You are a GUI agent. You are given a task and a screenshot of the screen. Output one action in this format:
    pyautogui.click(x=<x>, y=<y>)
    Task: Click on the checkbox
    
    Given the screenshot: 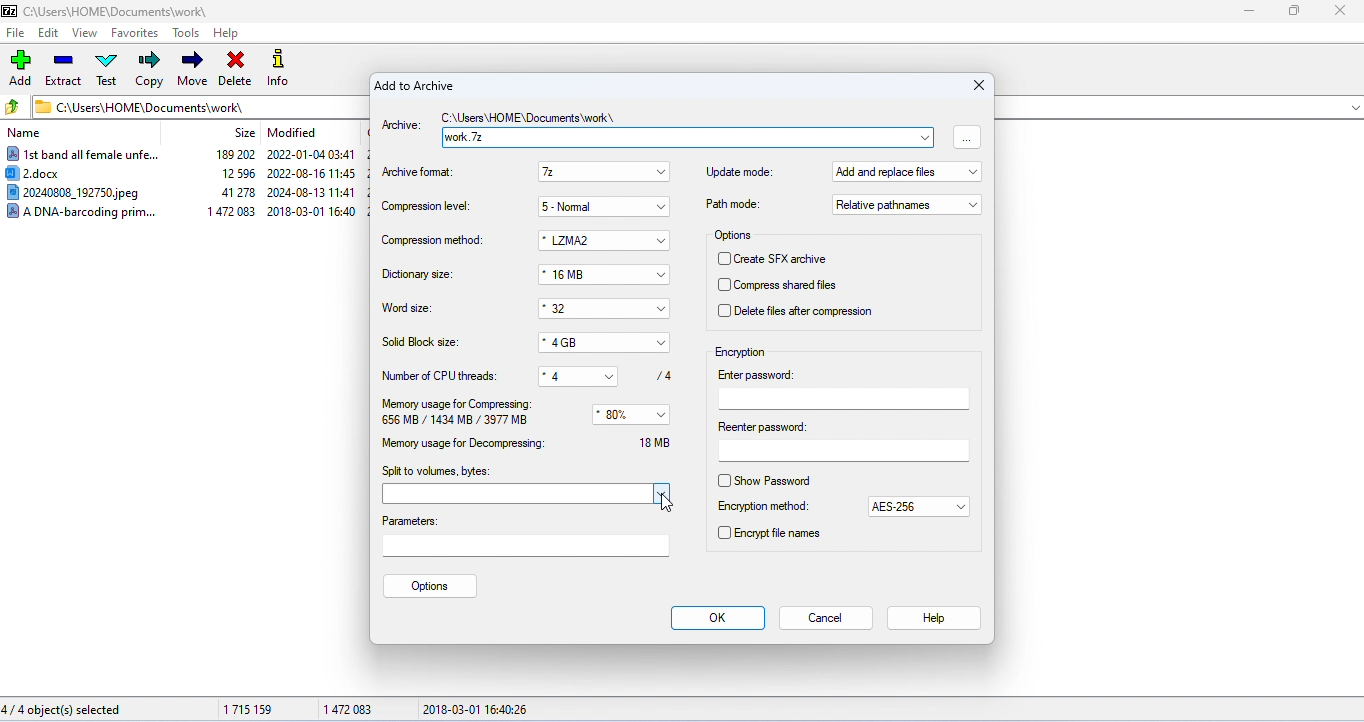 What is the action you would take?
    pyautogui.click(x=723, y=286)
    